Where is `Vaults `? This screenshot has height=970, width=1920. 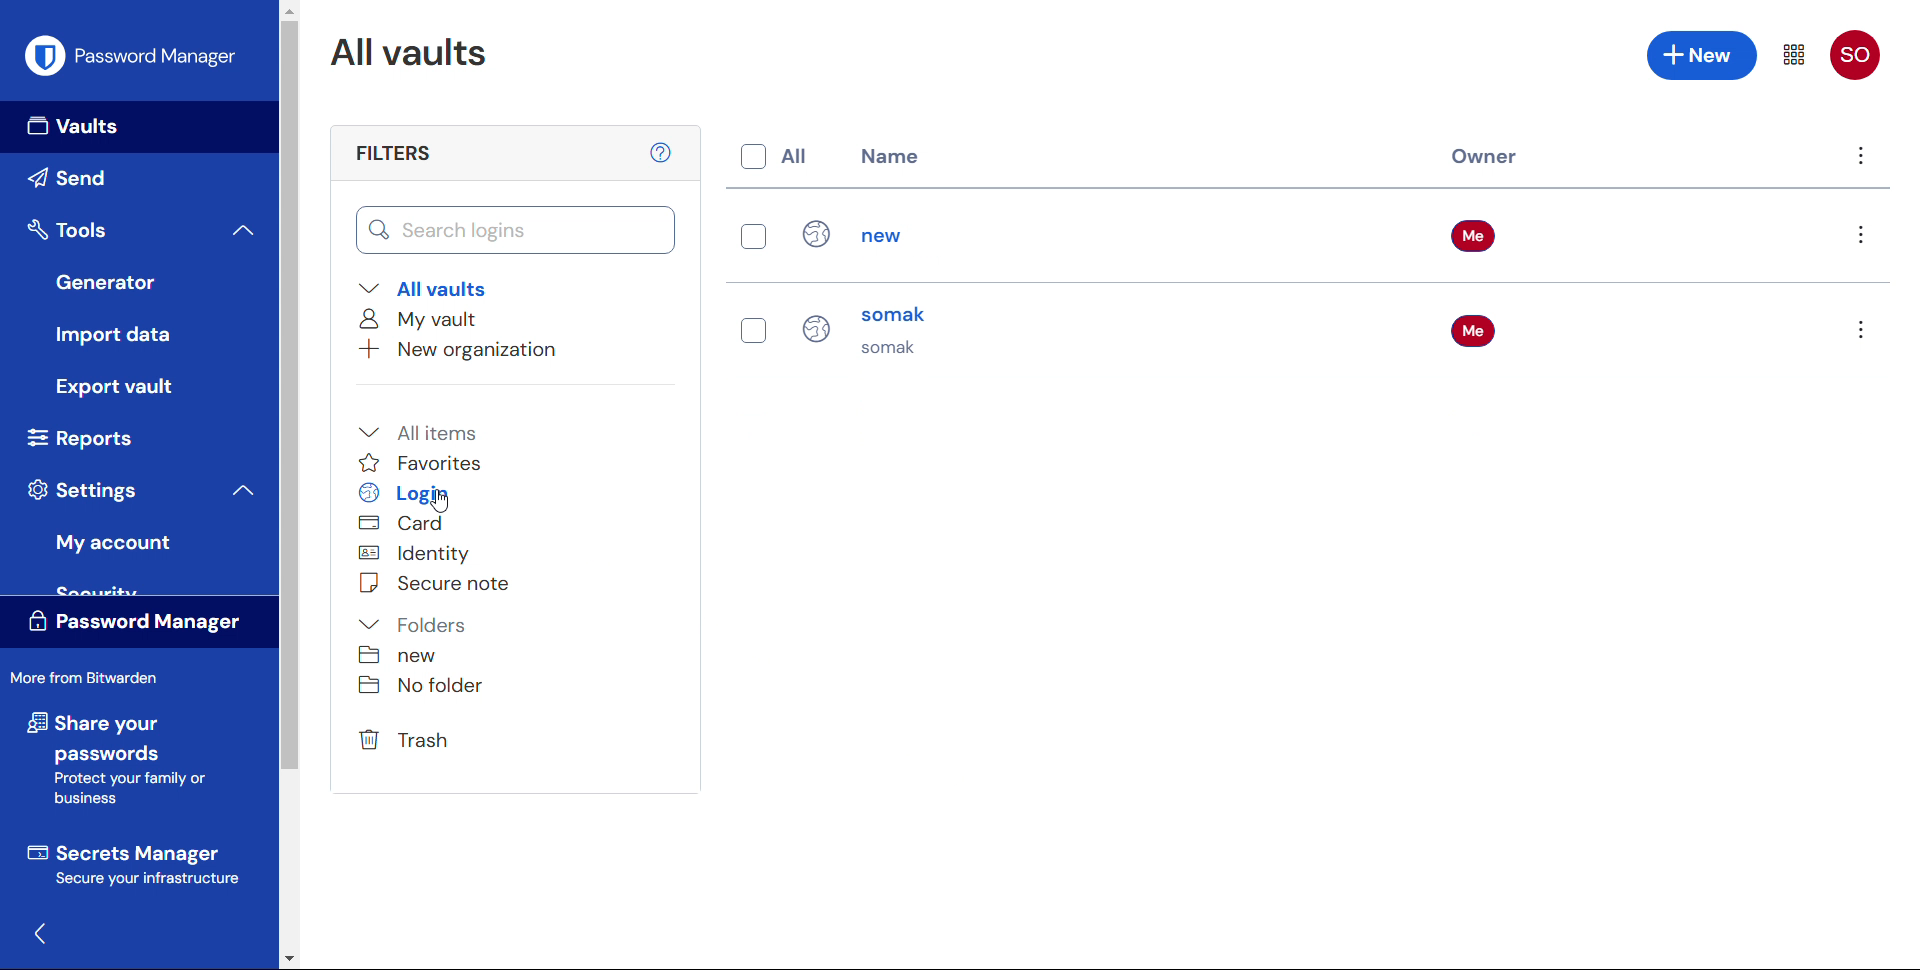 Vaults  is located at coordinates (138, 126).